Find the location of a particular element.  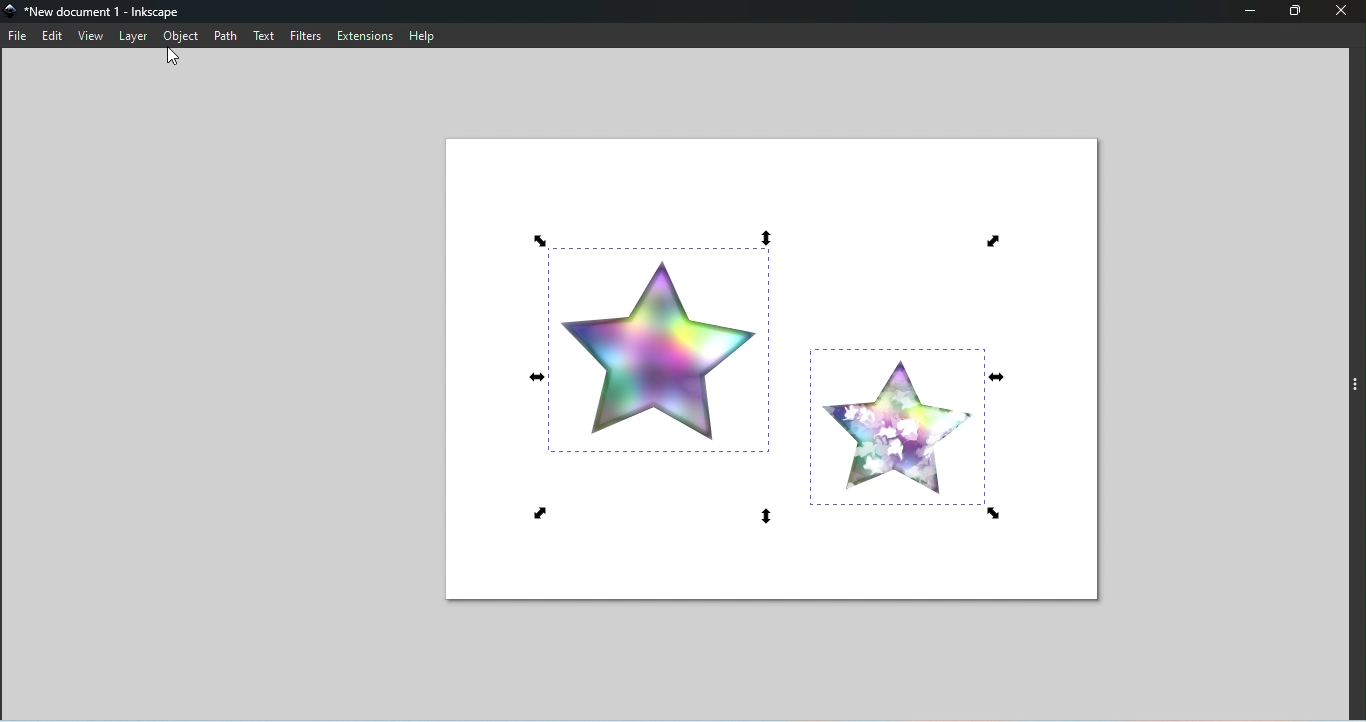

Maximize is located at coordinates (1296, 13).